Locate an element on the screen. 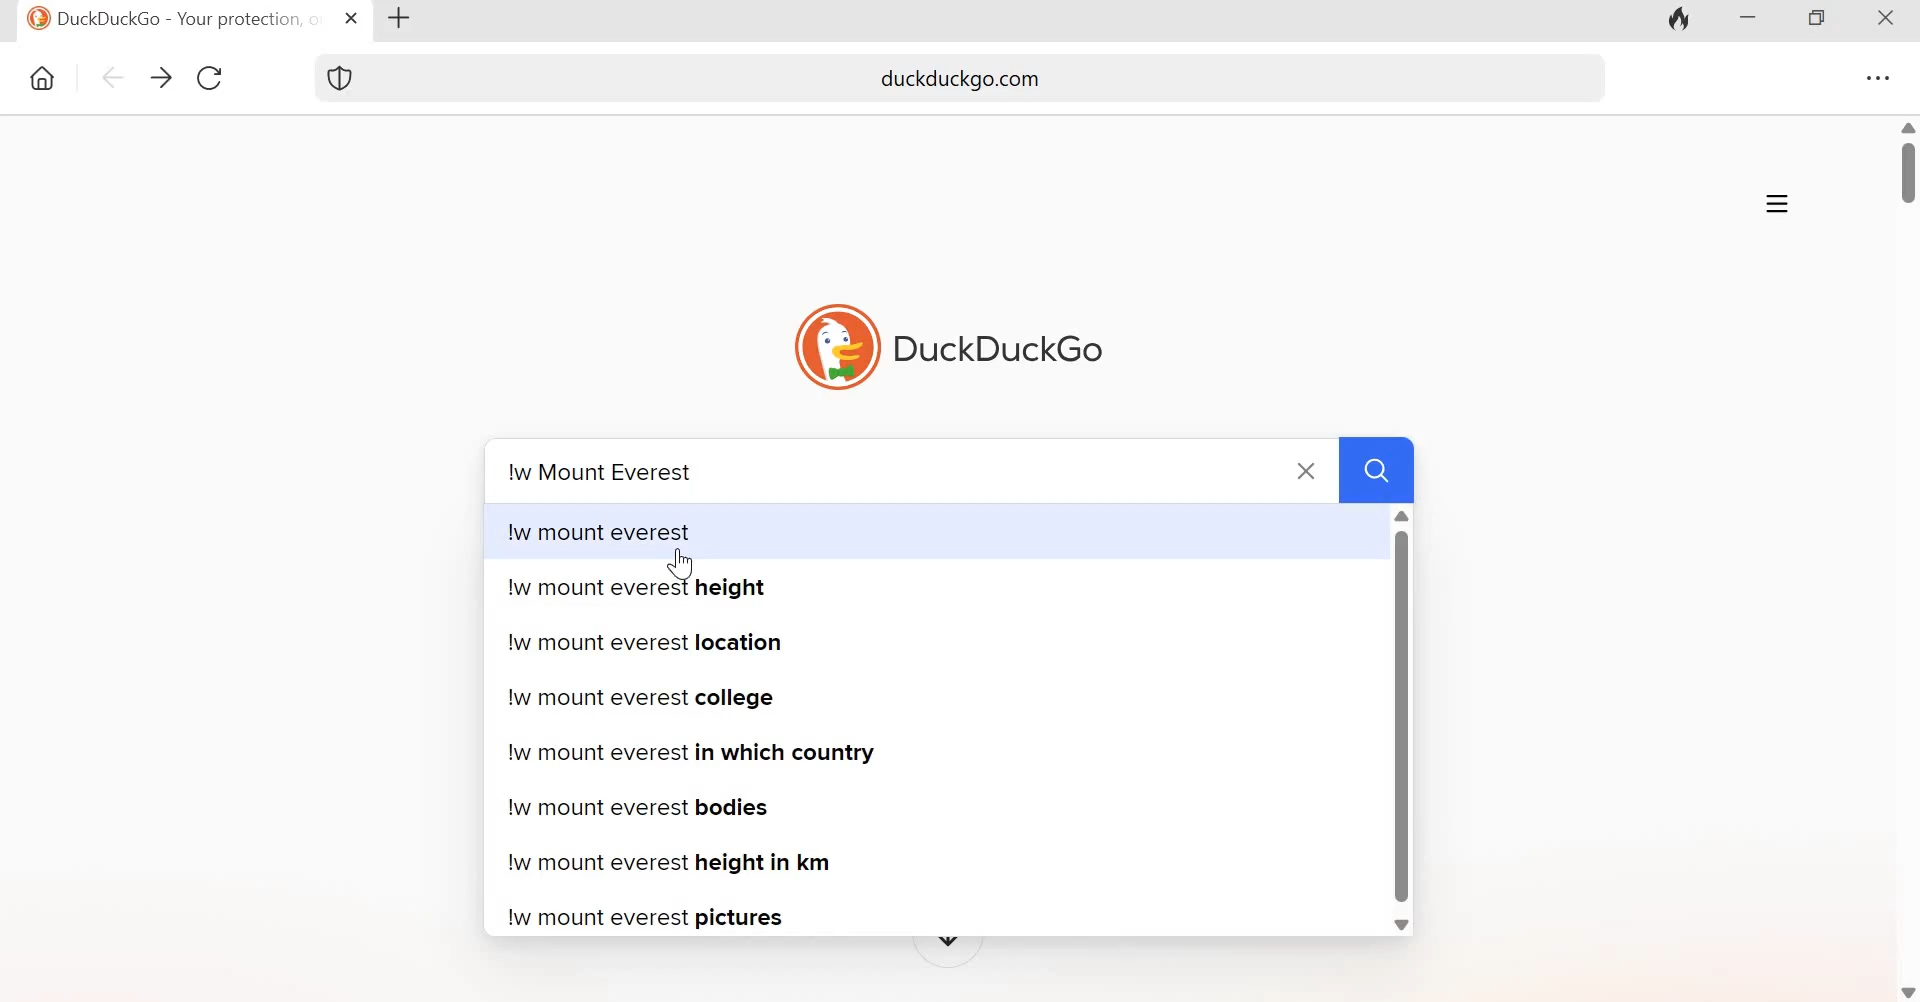  go forward one page is located at coordinates (159, 78).